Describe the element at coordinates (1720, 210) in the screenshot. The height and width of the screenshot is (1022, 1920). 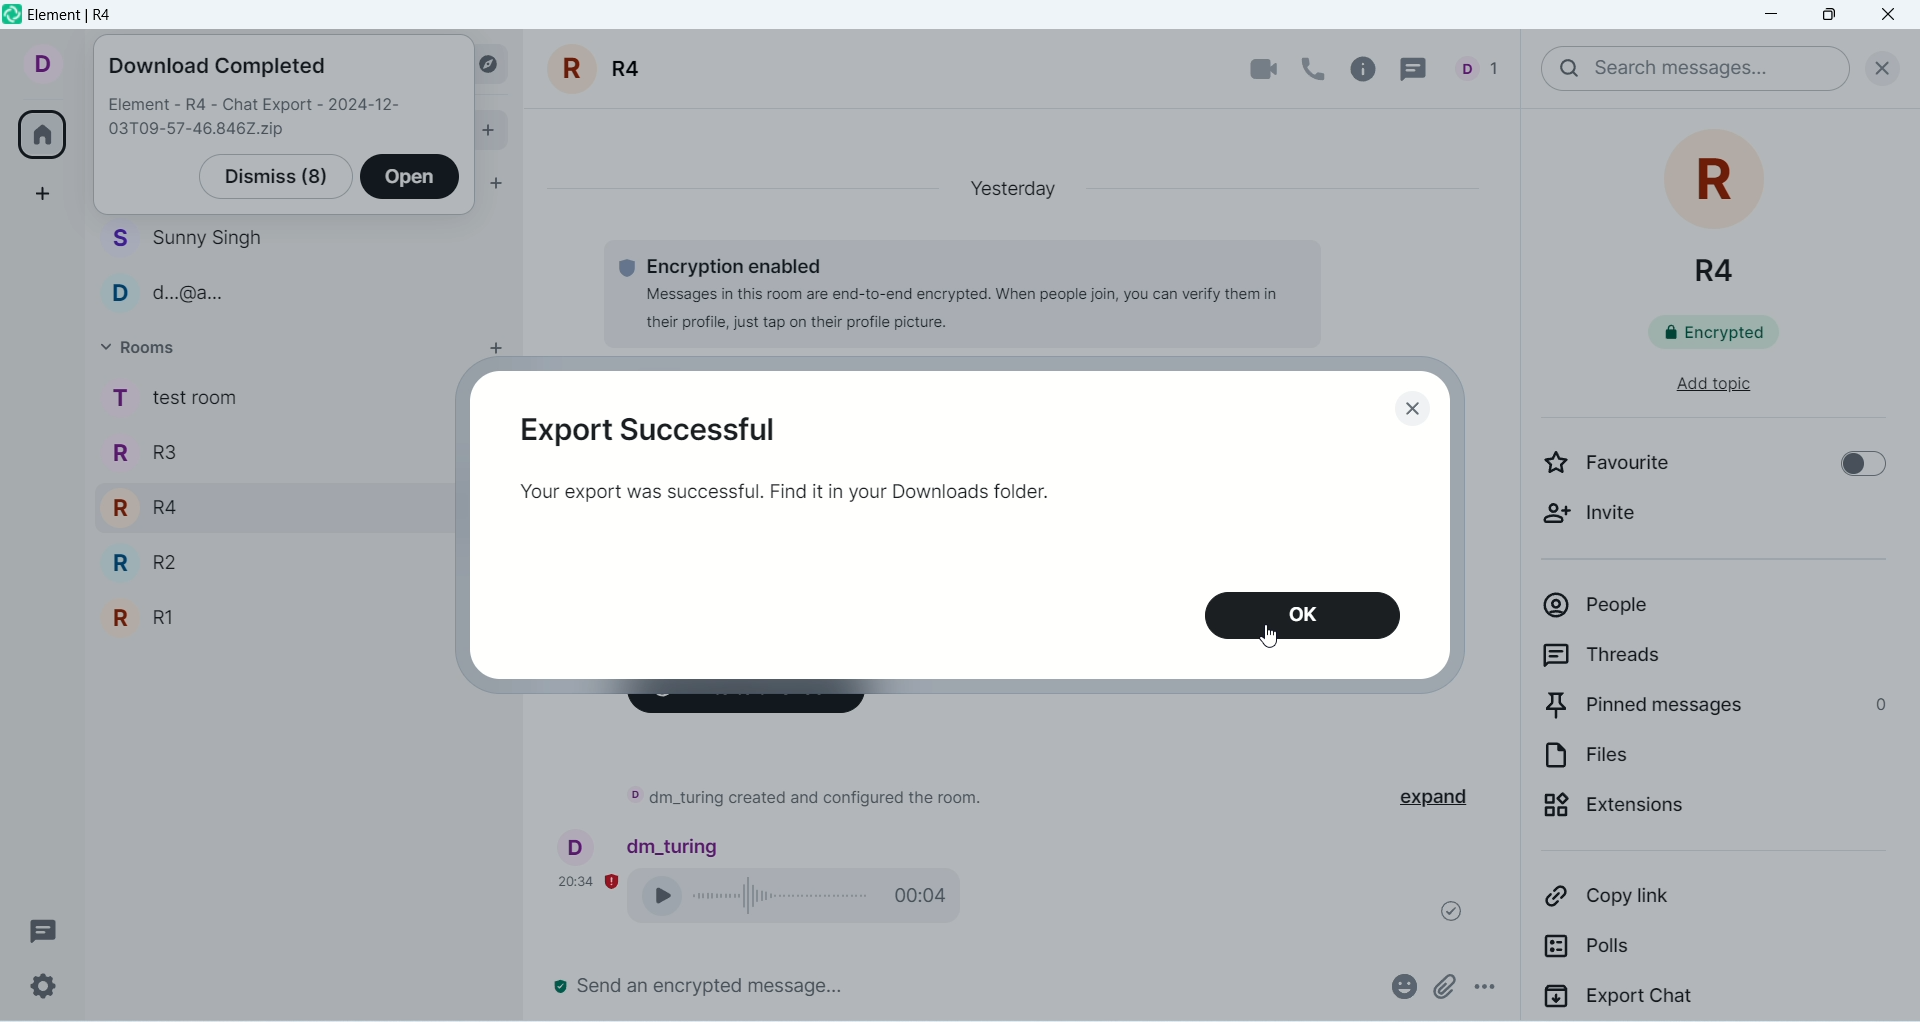
I see `room` at that location.